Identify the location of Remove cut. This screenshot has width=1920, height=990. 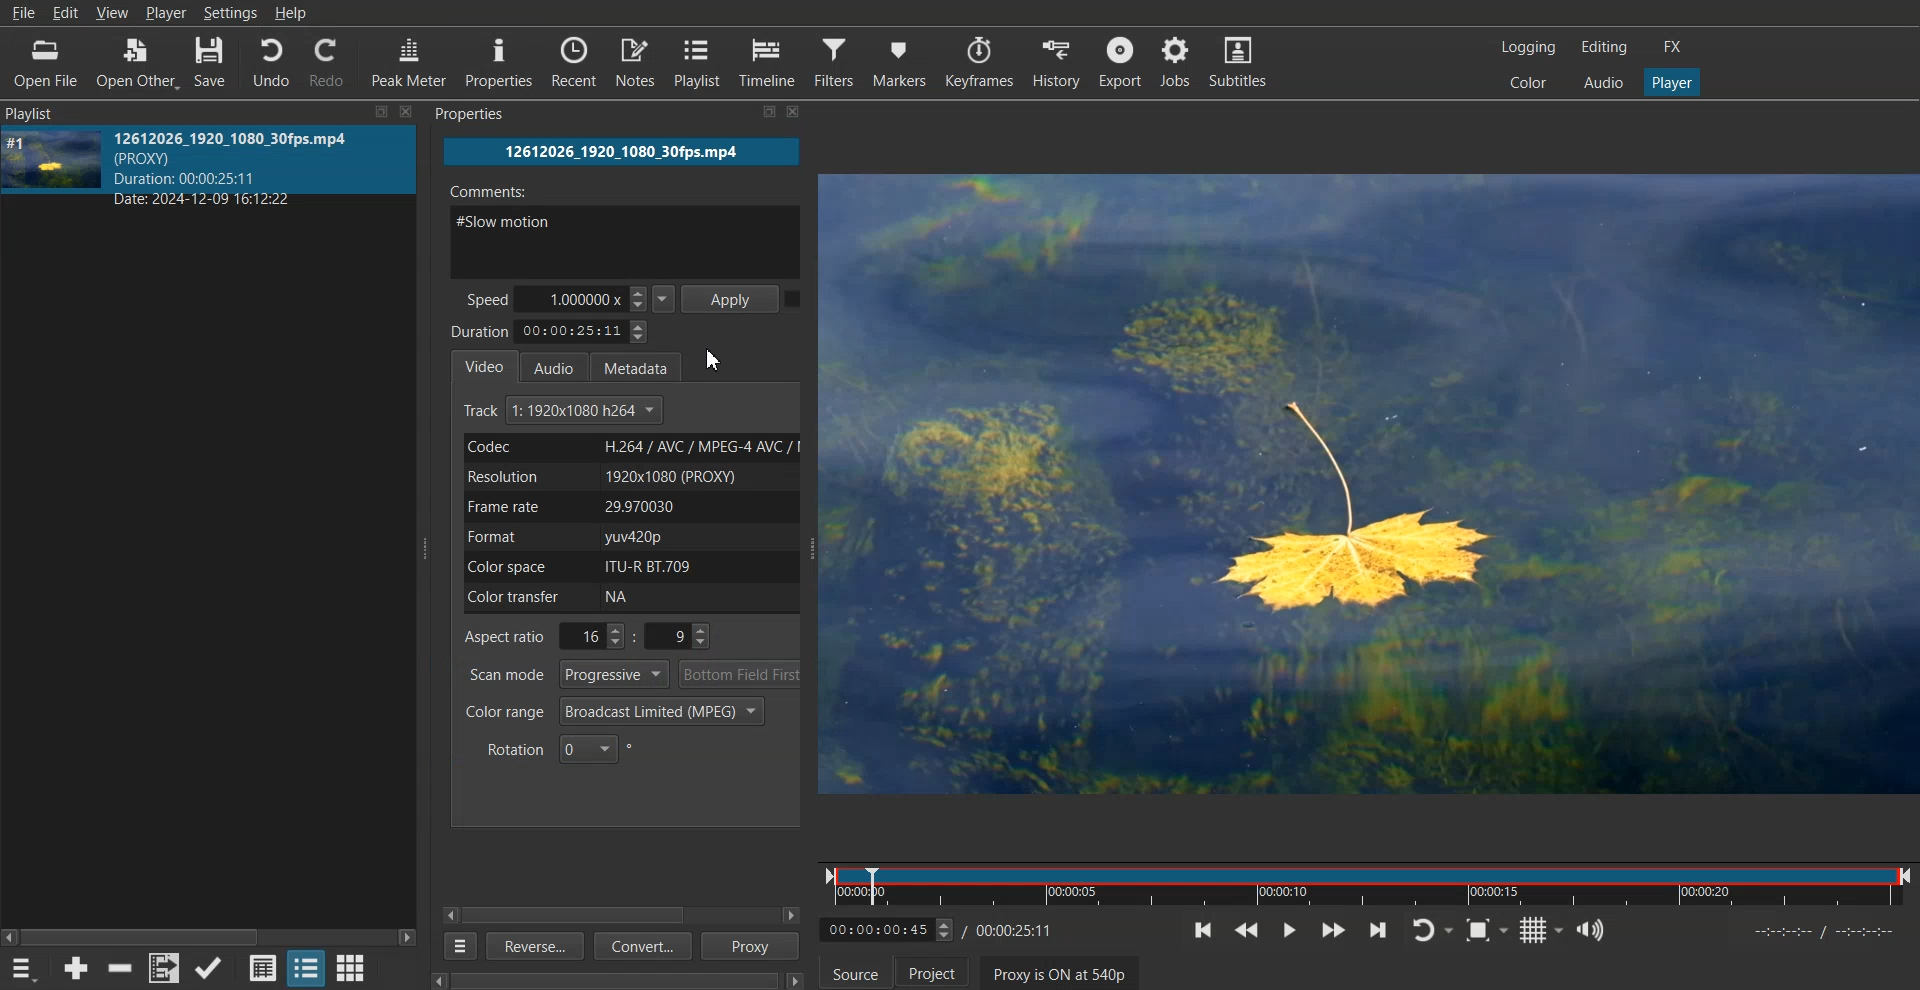
(122, 968).